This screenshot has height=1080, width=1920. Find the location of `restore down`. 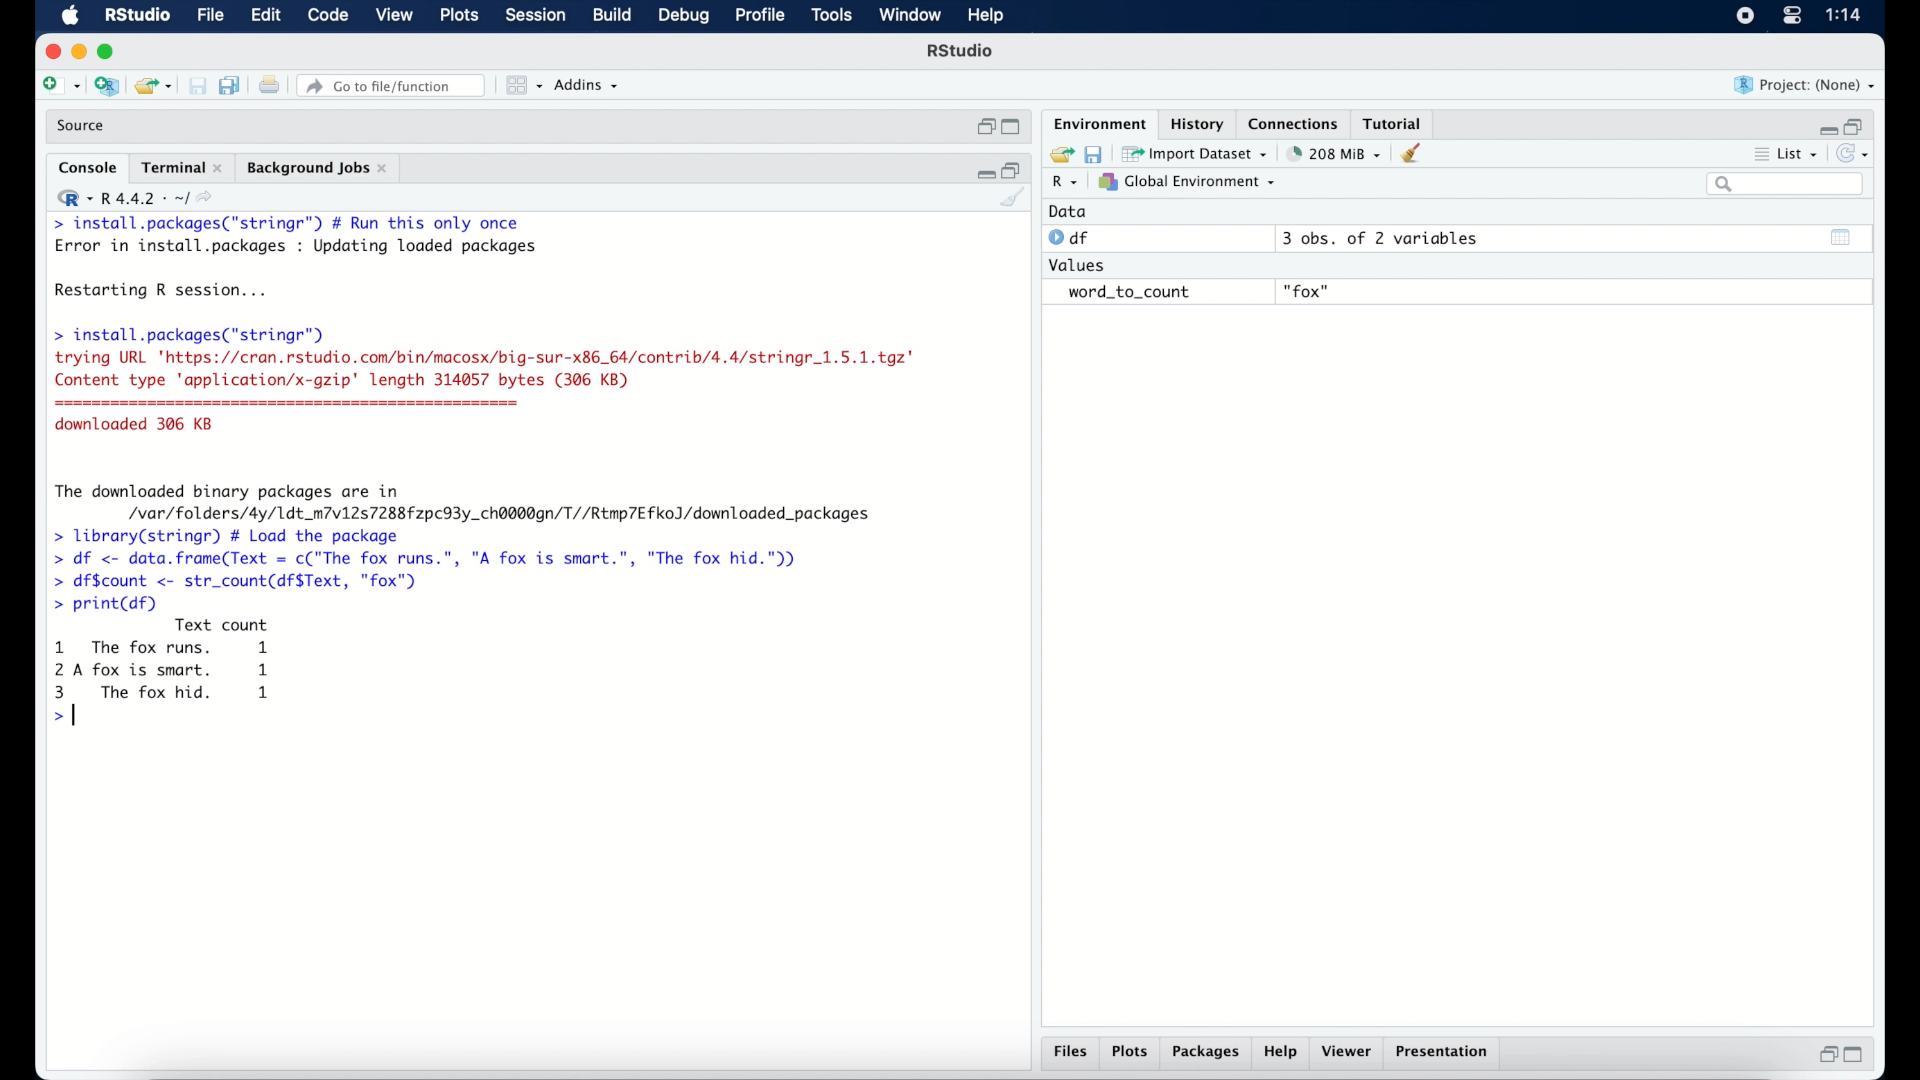

restore down is located at coordinates (1825, 1054).